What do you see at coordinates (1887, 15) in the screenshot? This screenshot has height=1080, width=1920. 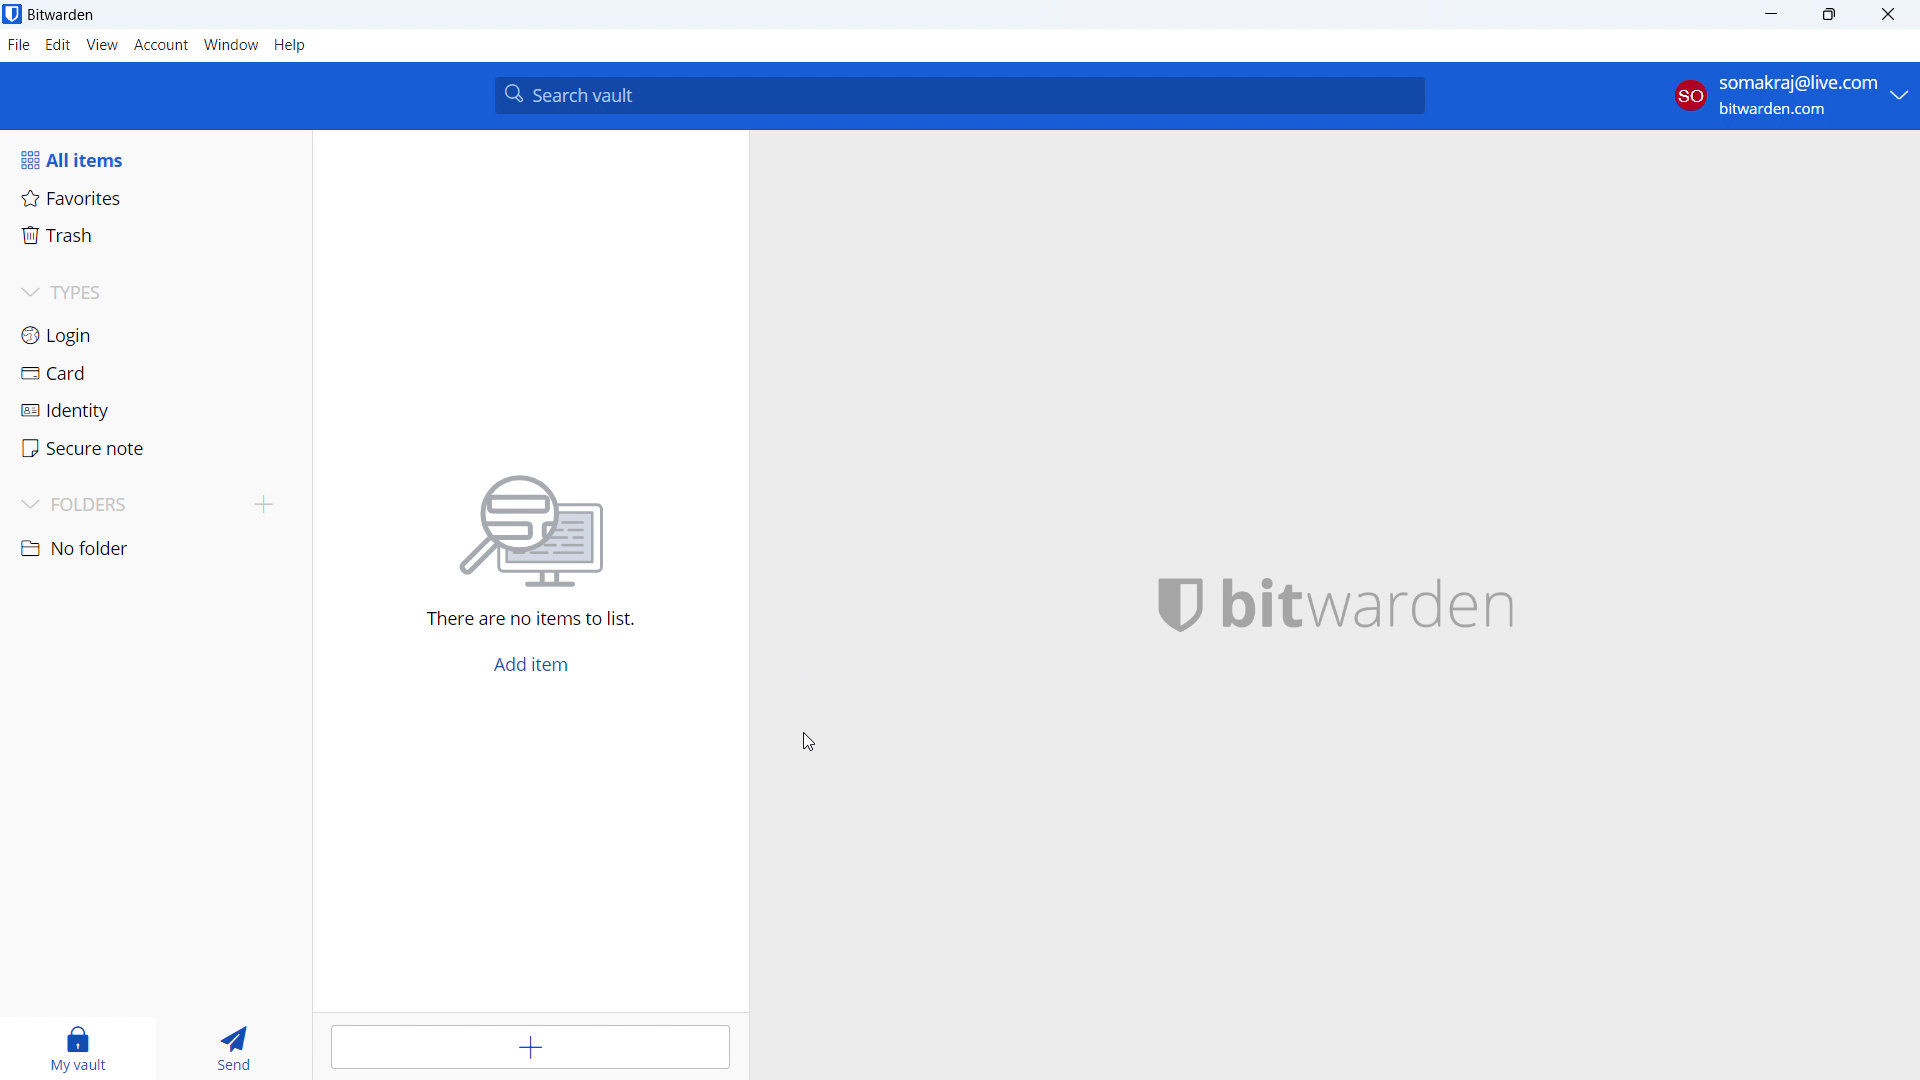 I see `close` at bounding box center [1887, 15].